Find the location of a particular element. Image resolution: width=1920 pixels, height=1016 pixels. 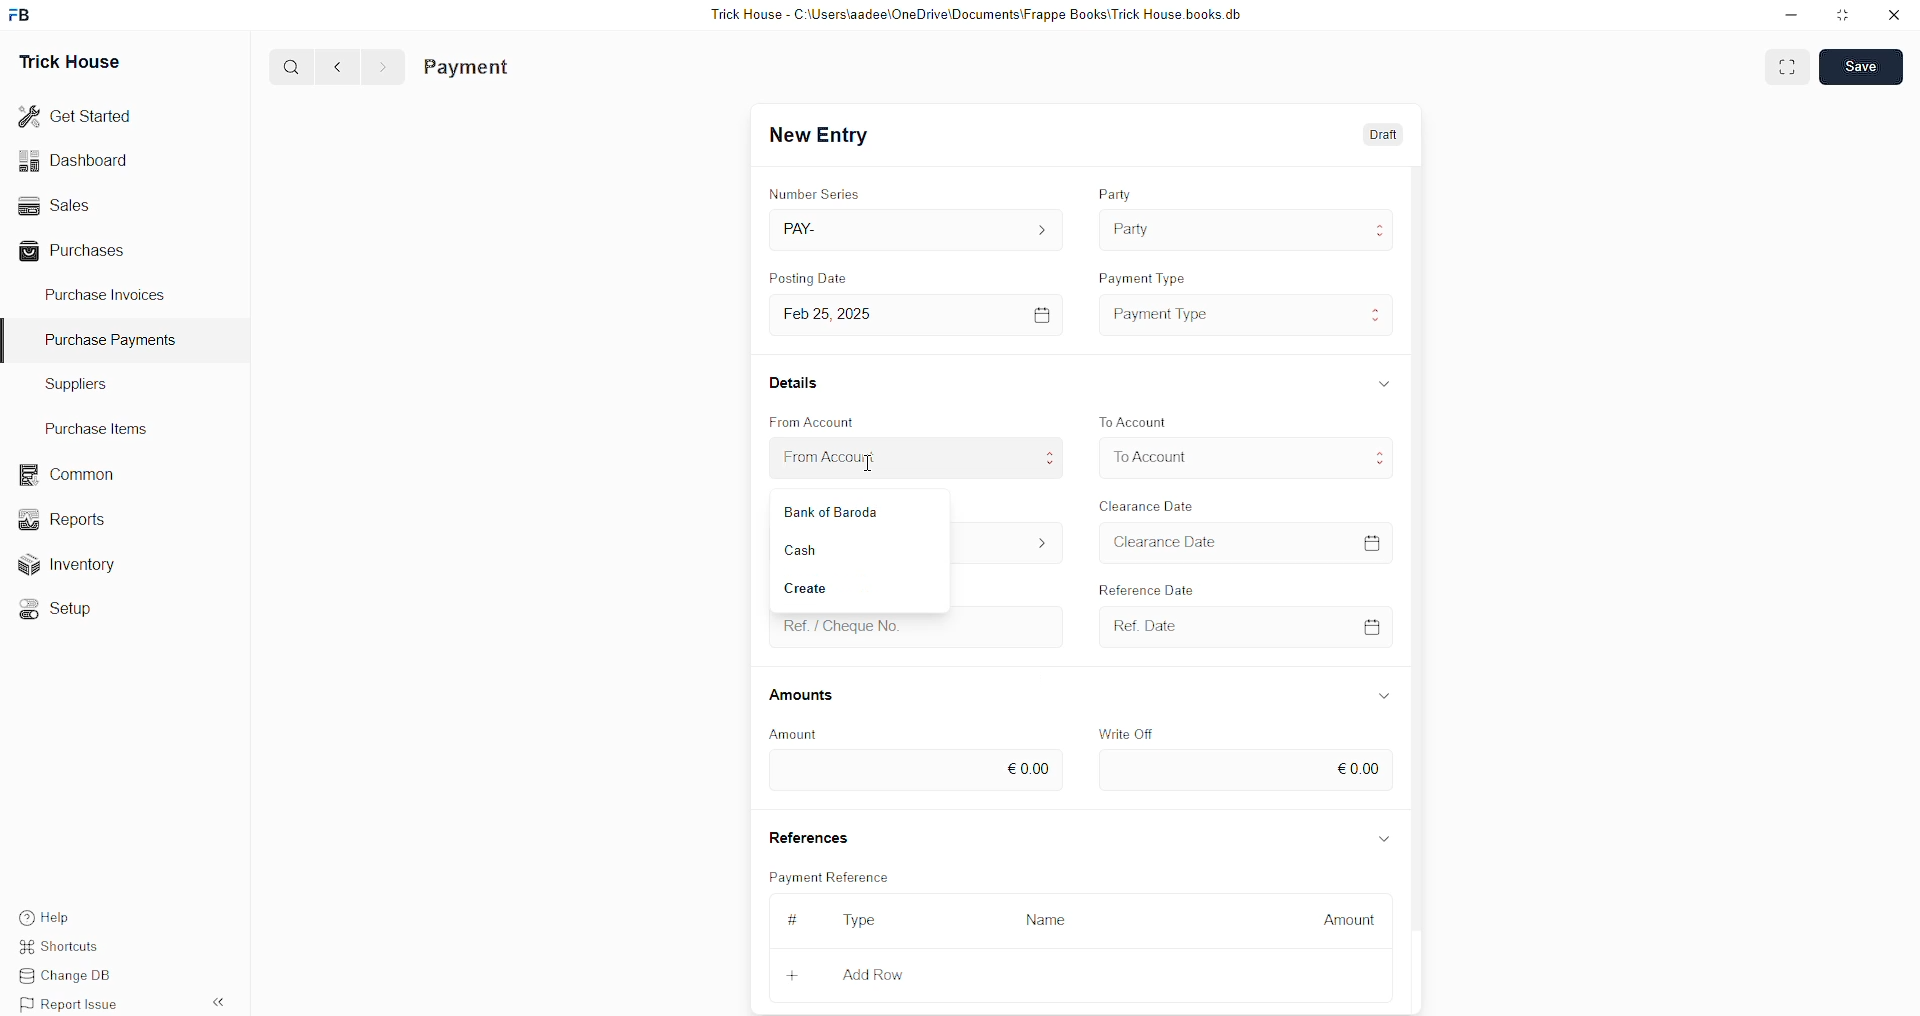

Amount is located at coordinates (794, 733).